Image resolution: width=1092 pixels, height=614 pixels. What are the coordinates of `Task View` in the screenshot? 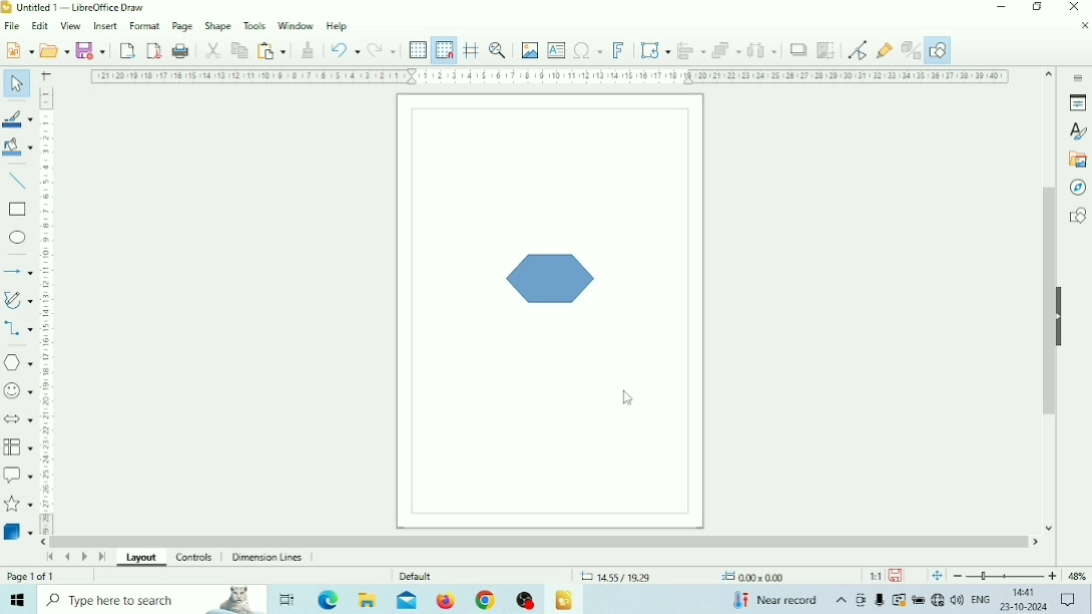 It's located at (287, 600).